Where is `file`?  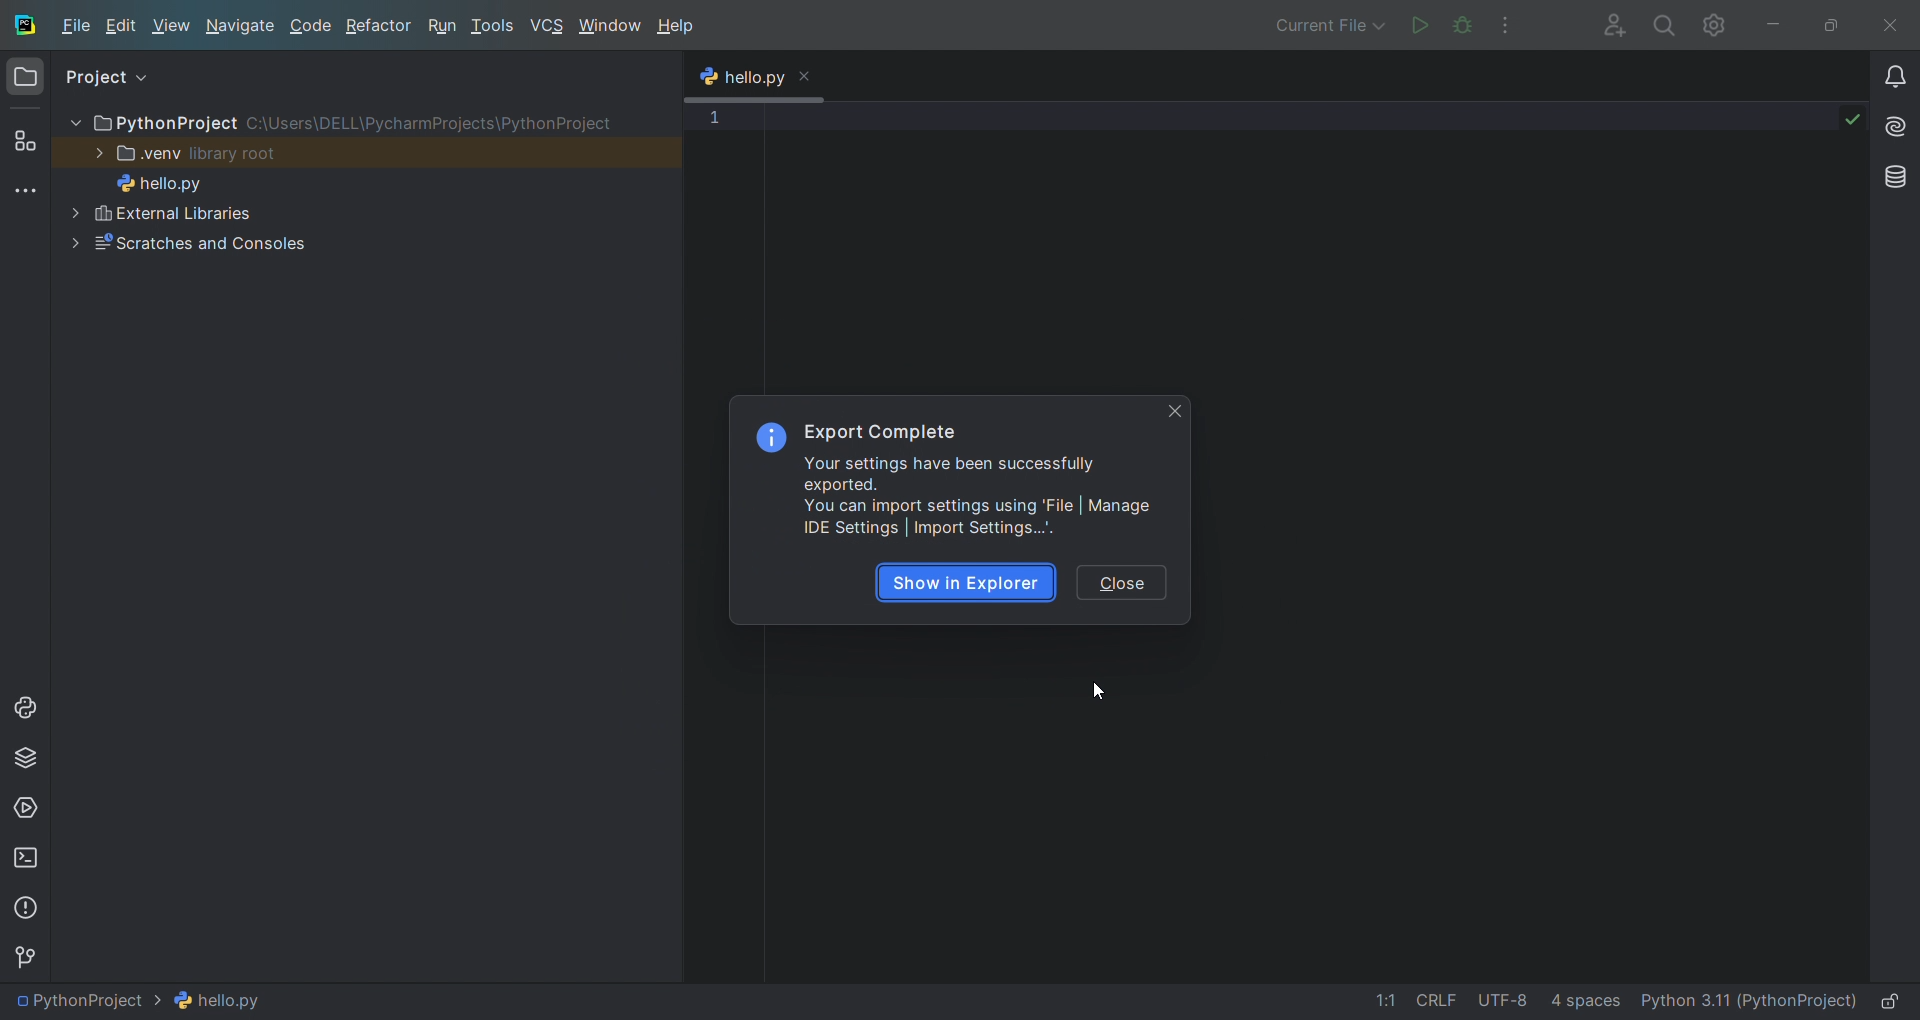
file is located at coordinates (75, 28).